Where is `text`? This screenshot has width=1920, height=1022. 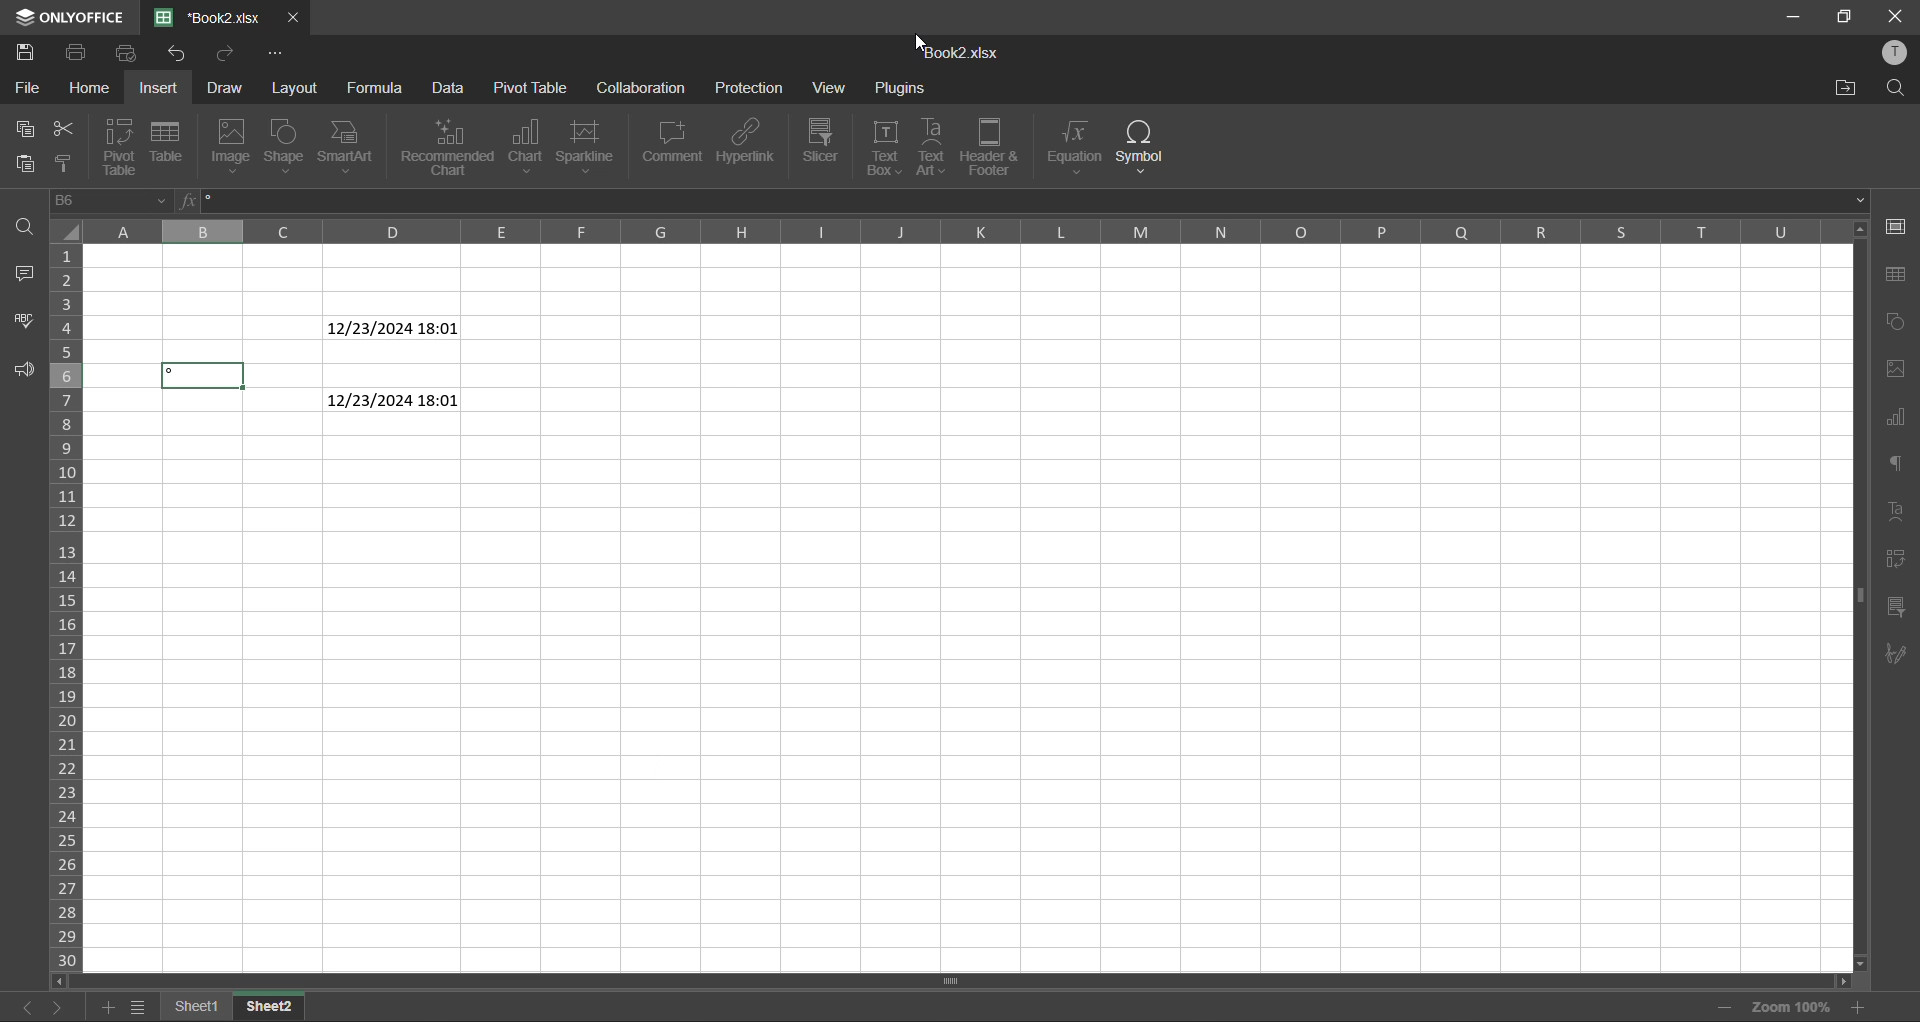
text is located at coordinates (1901, 512).